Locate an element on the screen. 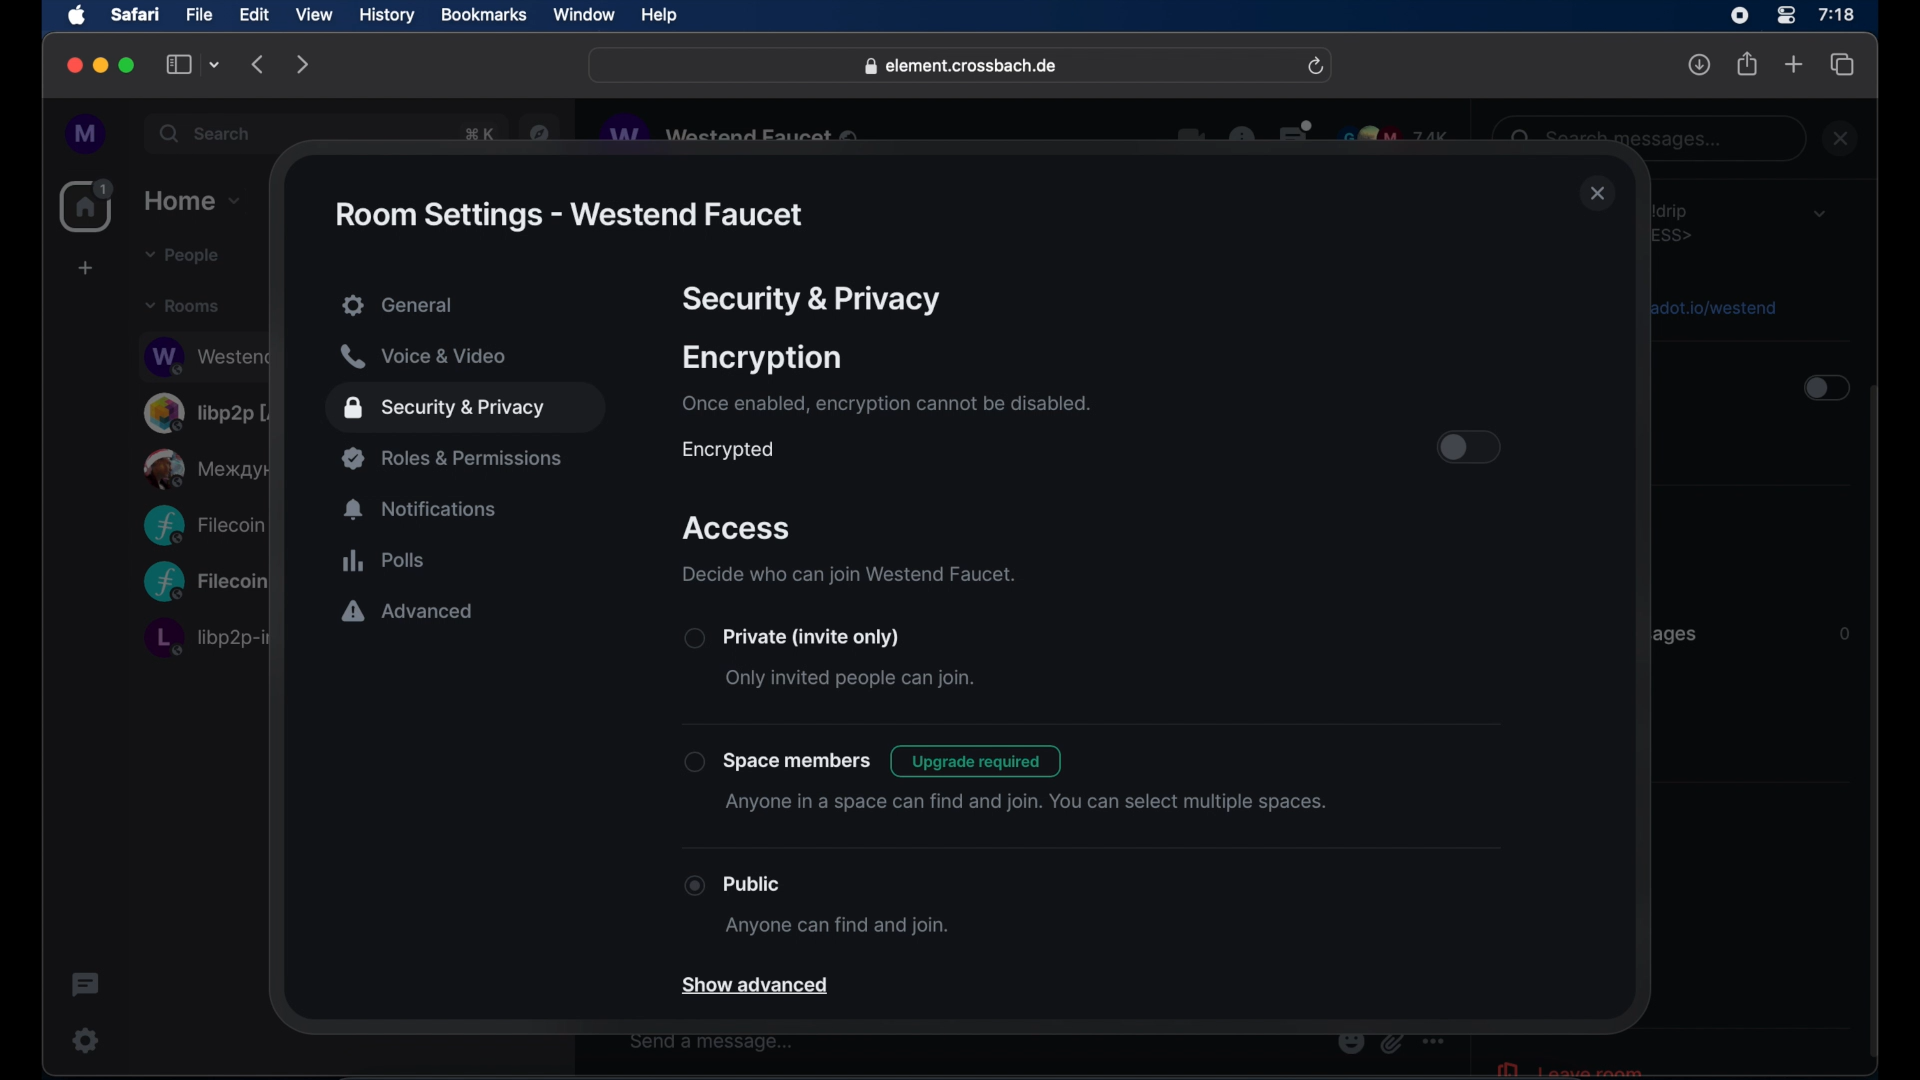 This screenshot has height=1080, width=1920. backward is located at coordinates (259, 64).